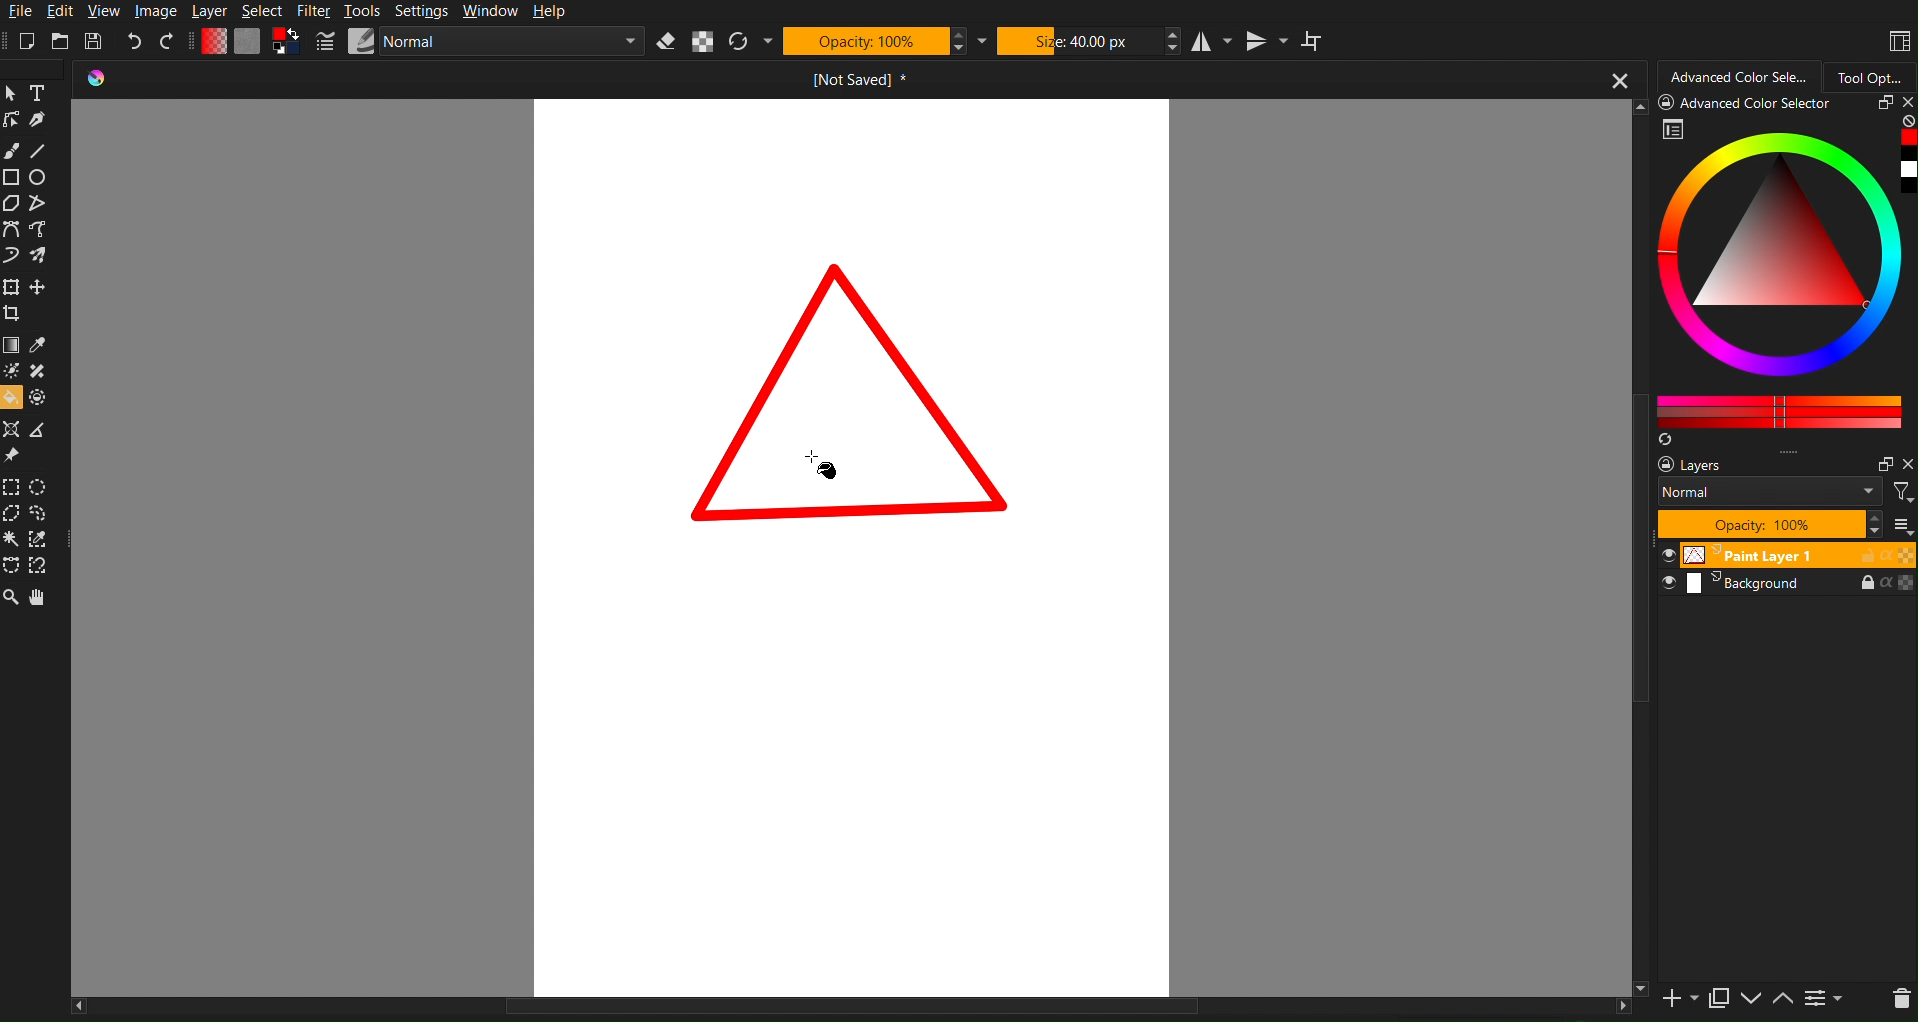 Image resolution: width=1918 pixels, height=1022 pixels. I want to click on colorize mask tool, so click(14, 371).